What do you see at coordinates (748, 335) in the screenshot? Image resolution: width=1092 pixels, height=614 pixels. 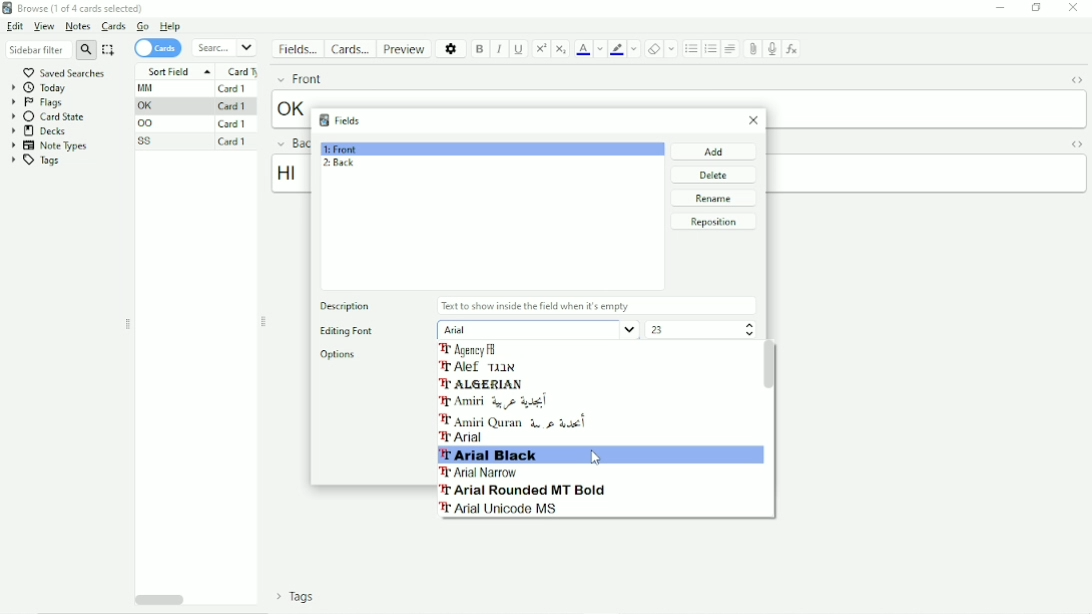 I see `Decrement` at bounding box center [748, 335].